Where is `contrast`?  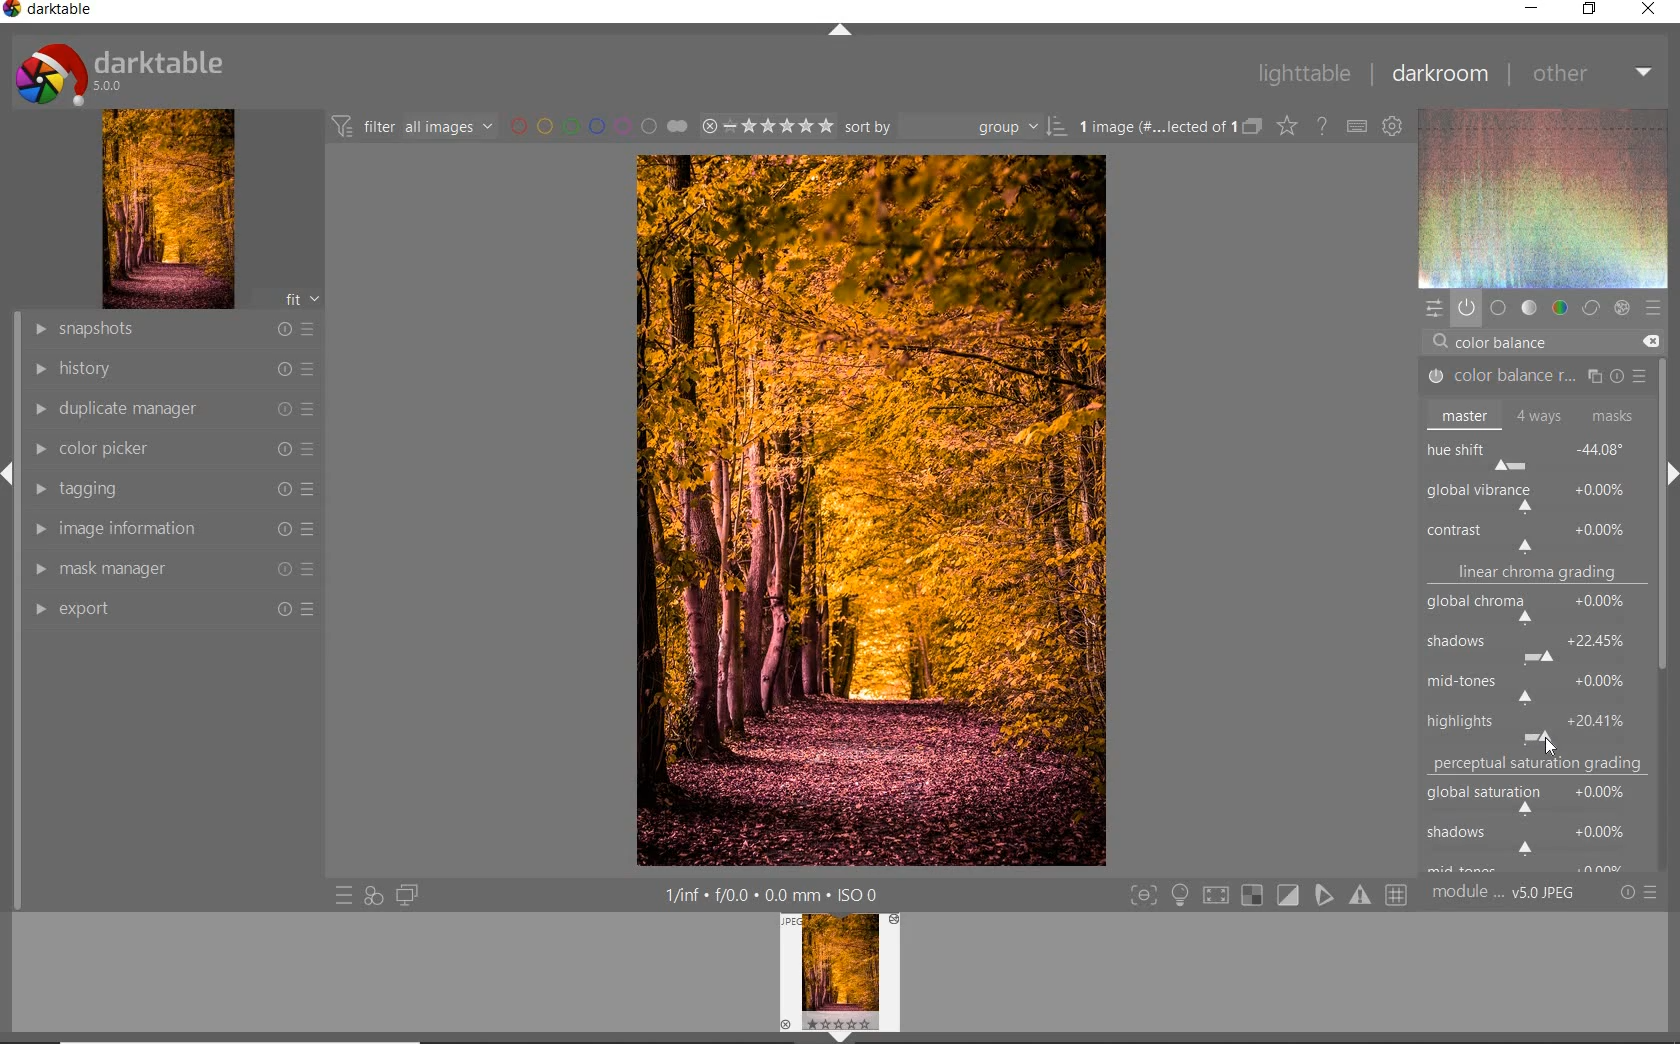 contrast is located at coordinates (1534, 535).